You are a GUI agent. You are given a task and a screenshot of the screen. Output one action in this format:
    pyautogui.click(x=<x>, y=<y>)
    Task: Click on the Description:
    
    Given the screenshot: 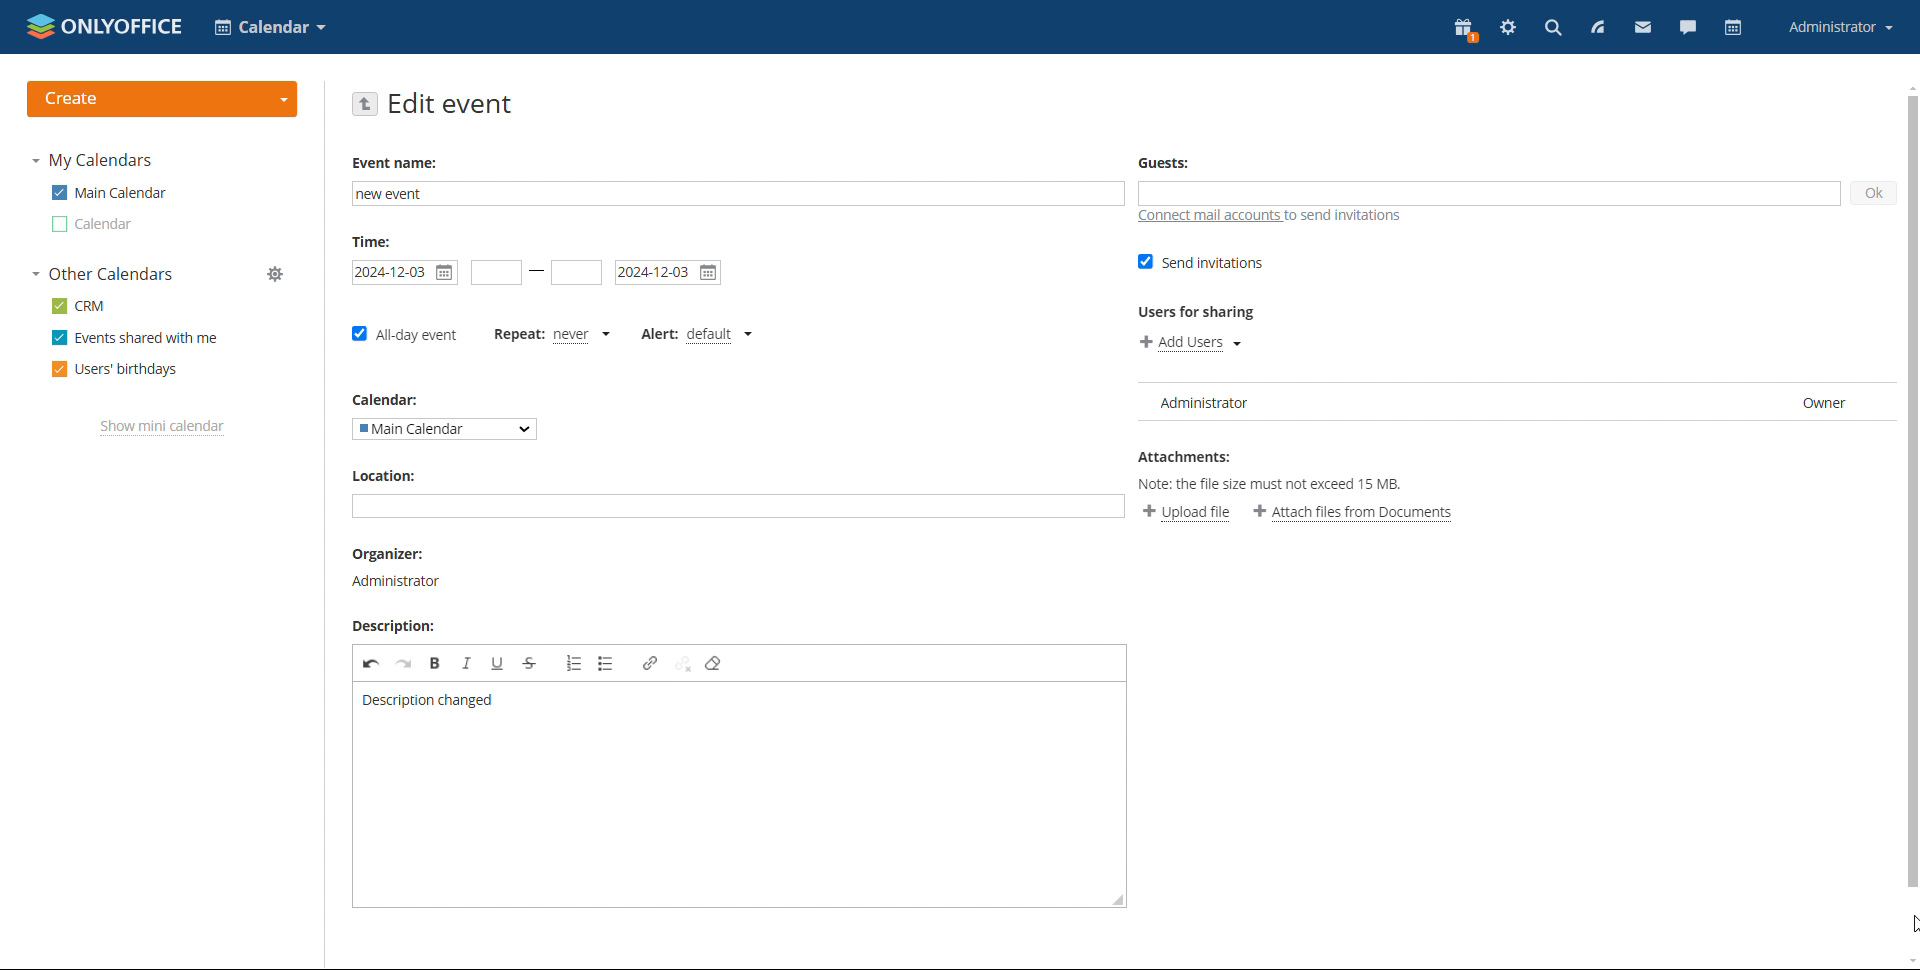 What is the action you would take?
    pyautogui.click(x=391, y=626)
    